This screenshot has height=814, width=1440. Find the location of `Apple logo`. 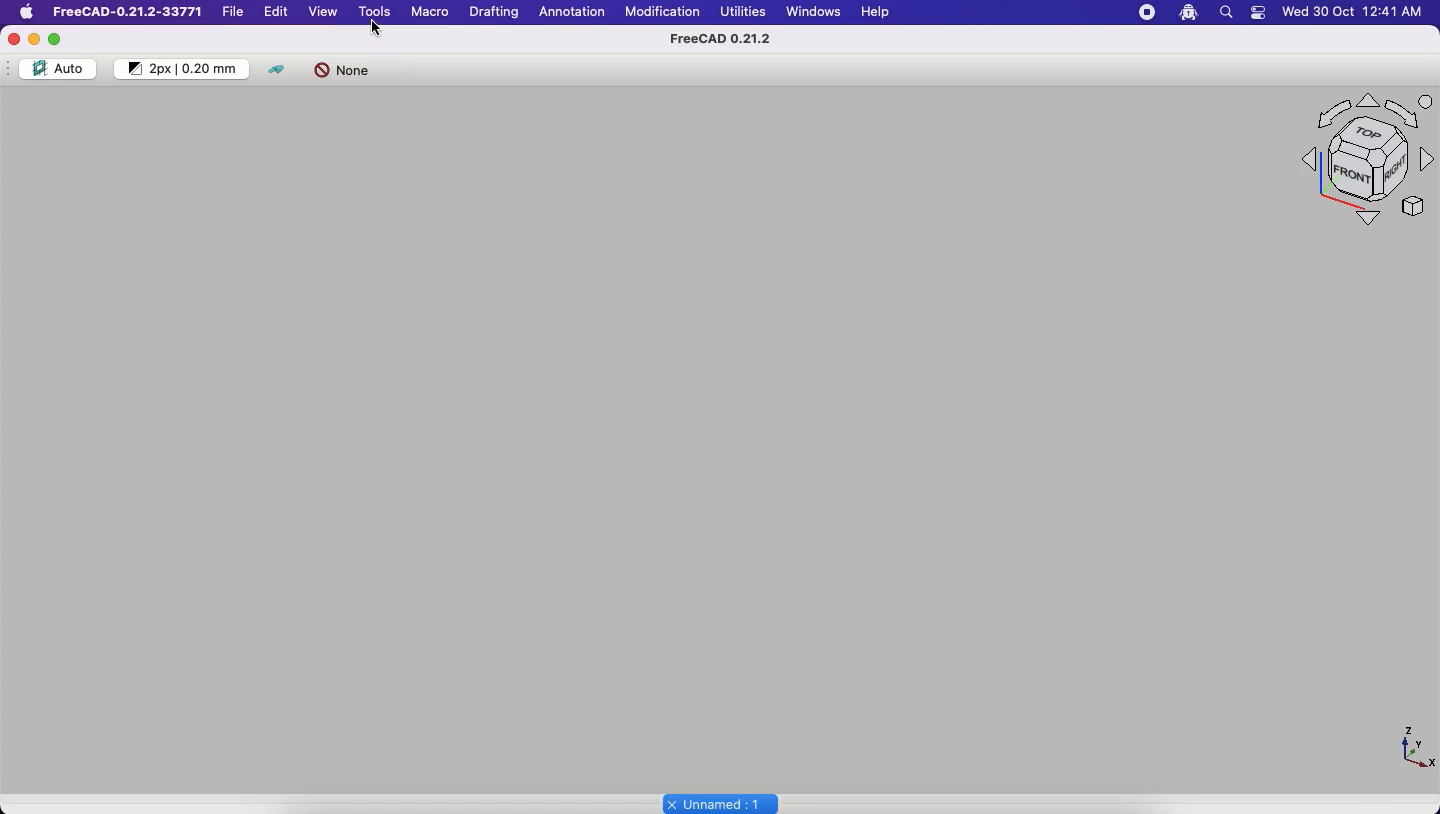

Apple logo is located at coordinates (26, 15).